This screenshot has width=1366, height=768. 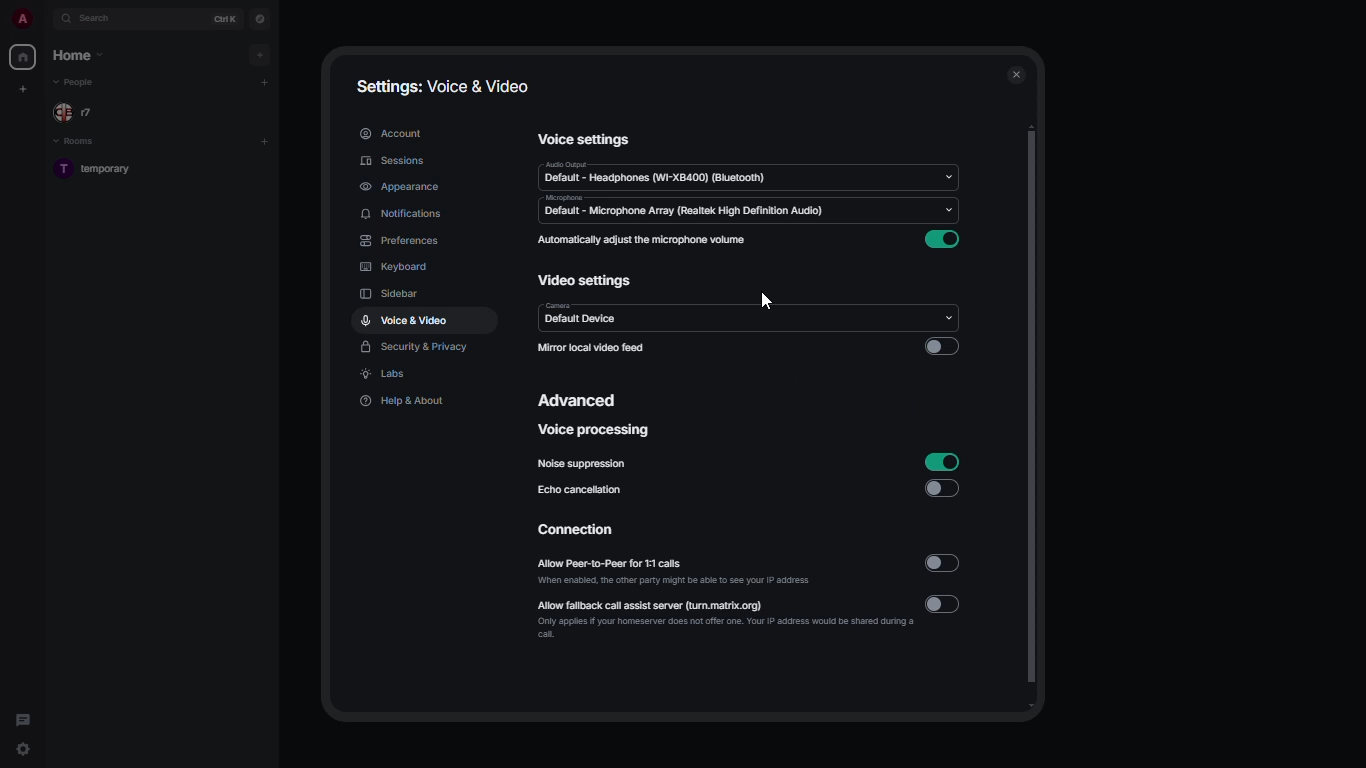 What do you see at coordinates (580, 530) in the screenshot?
I see `connection` at bounding box center [580, 530].